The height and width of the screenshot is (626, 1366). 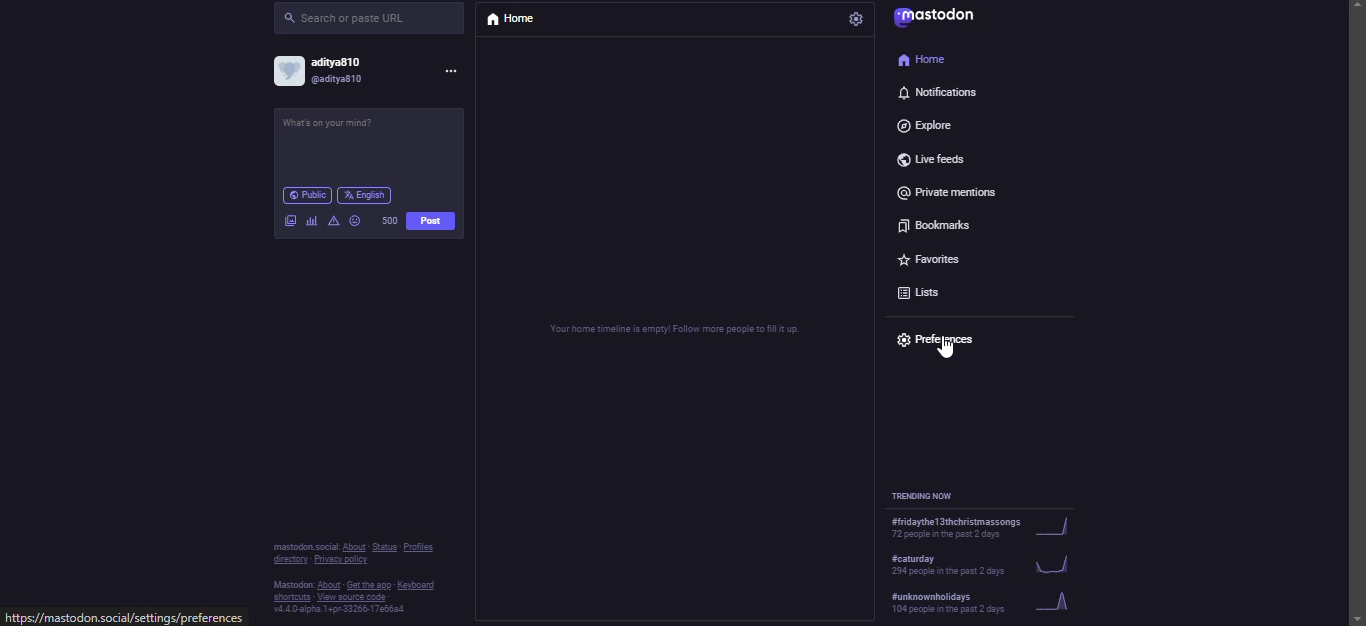 What do you see at coordinates (444, 71) in the screenshot?
I see `more` at bounding box center [444, 71].